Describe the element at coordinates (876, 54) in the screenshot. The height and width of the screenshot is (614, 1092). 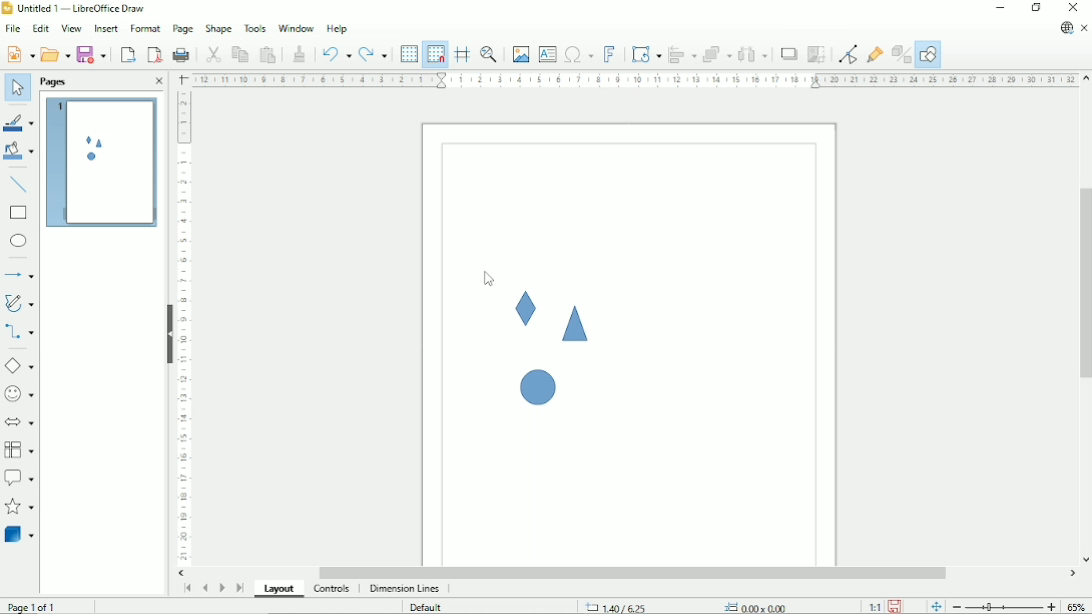
I see `Show gluepoint functions` at that location.